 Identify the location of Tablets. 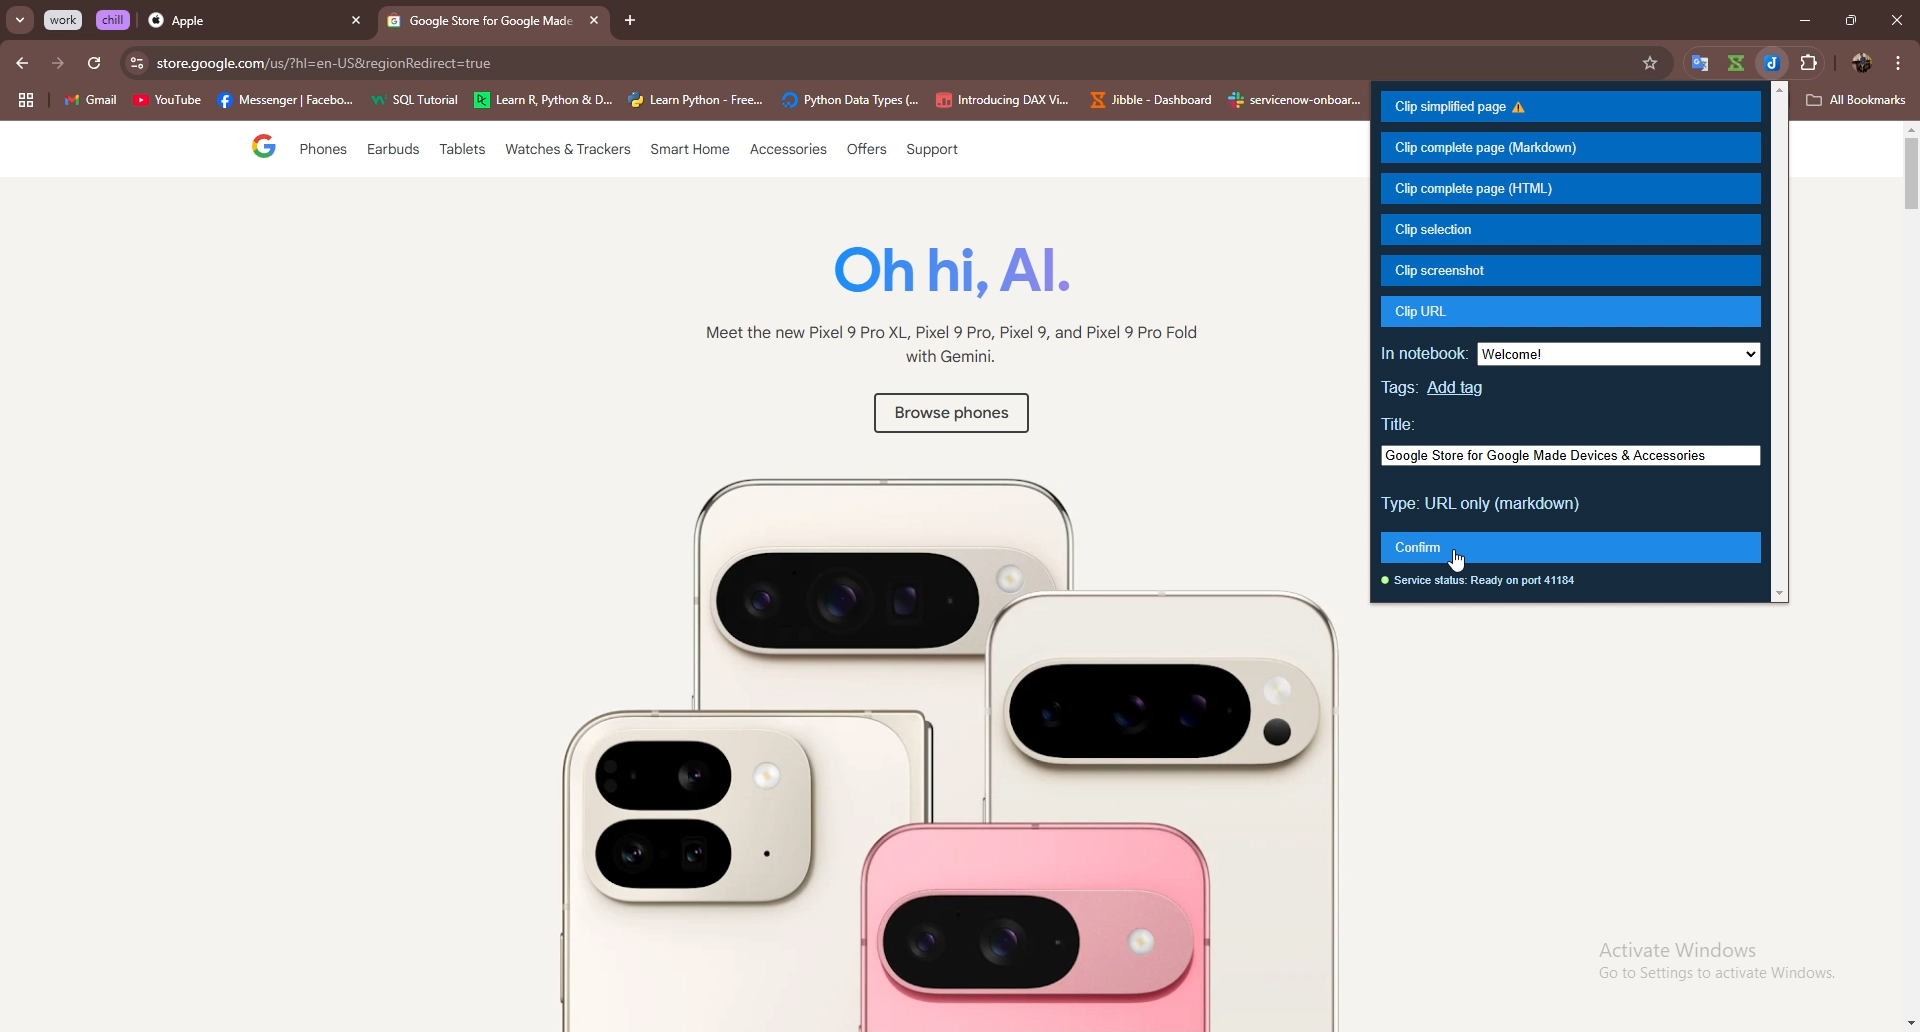
(461, 153).